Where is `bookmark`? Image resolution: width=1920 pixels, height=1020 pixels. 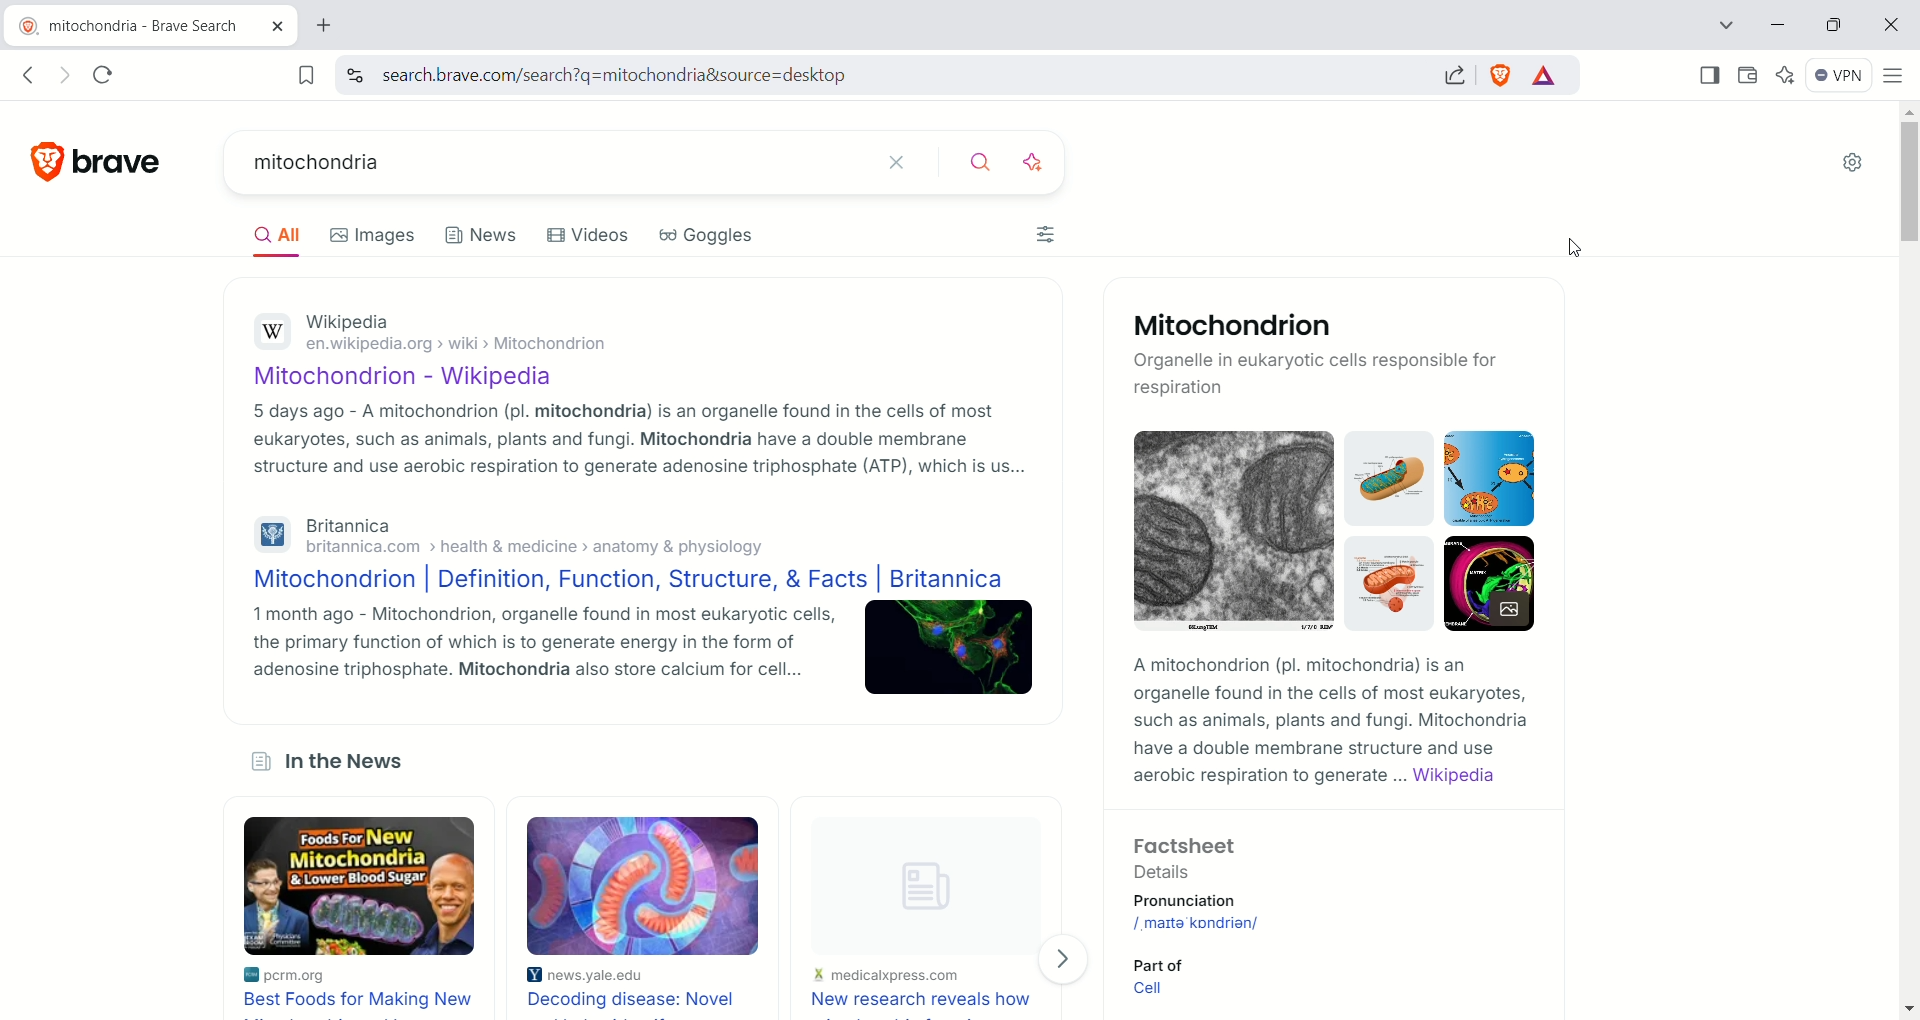 bookmark is located at coordinates (308, 76).